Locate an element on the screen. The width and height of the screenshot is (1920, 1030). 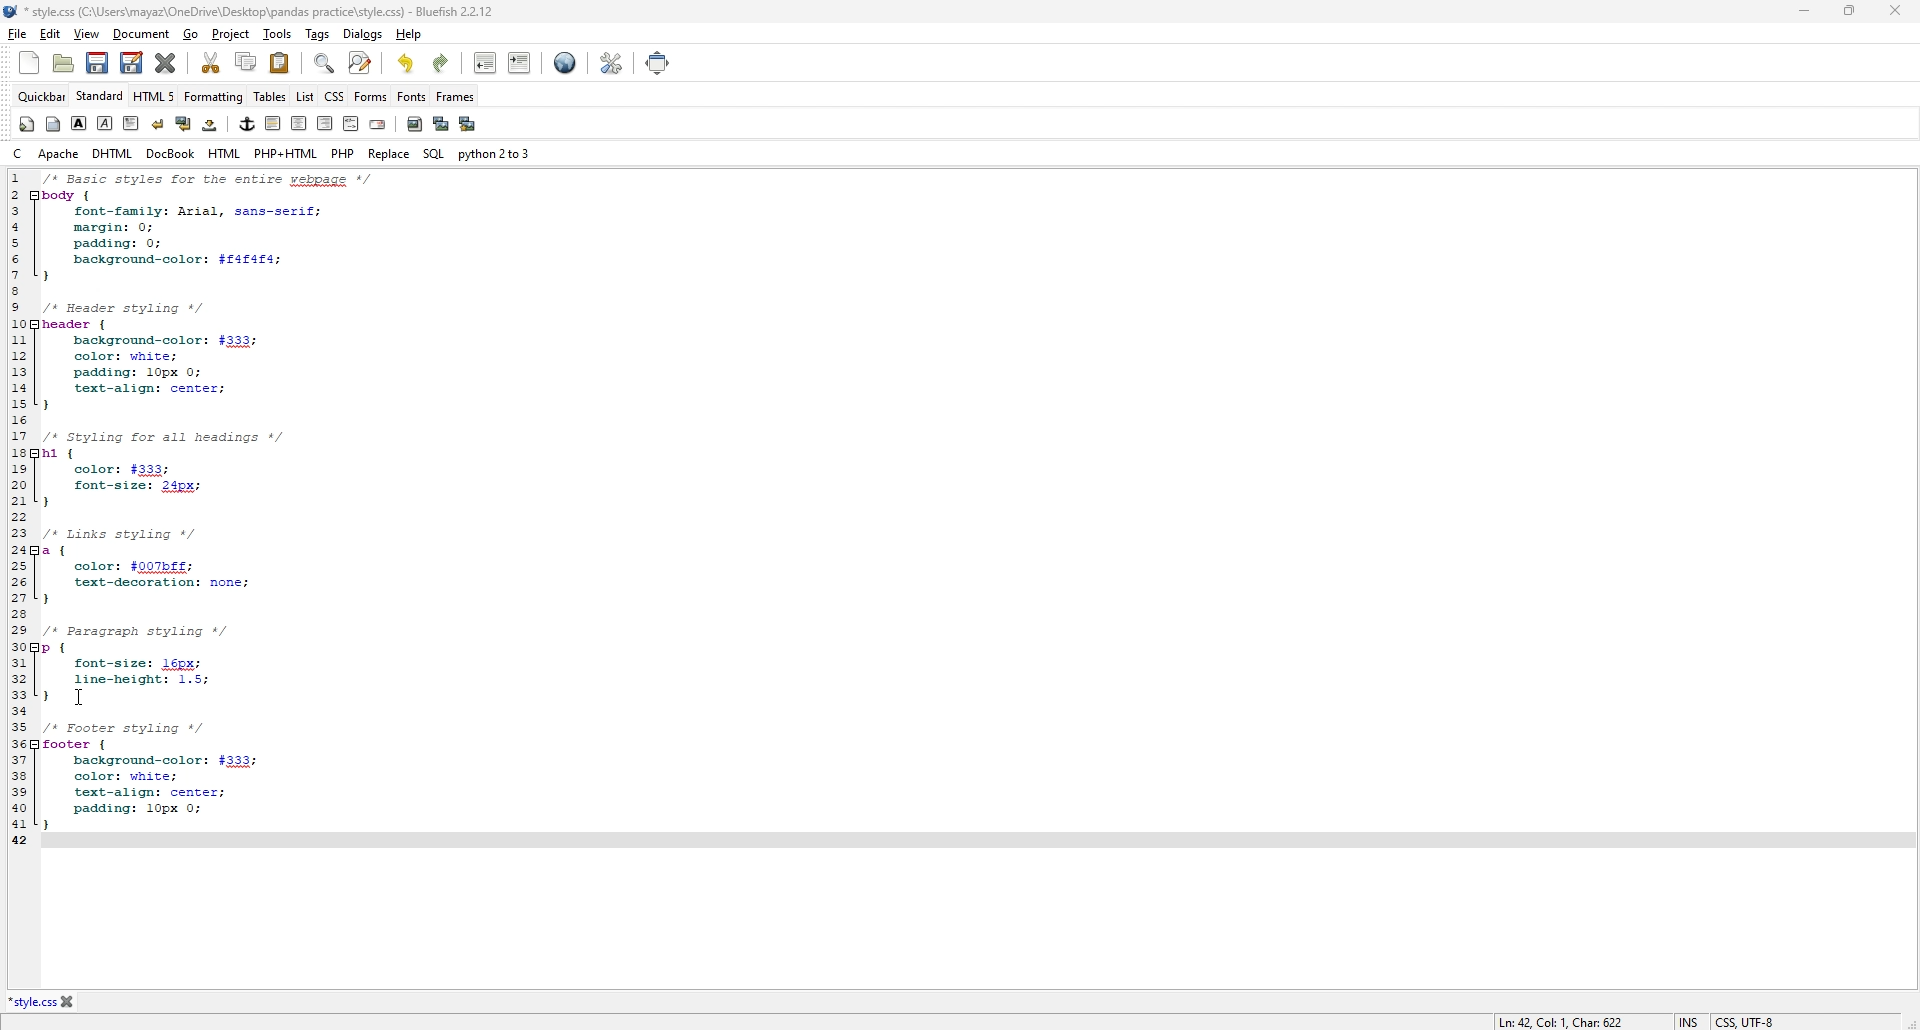
bold is located at coordinates (80, 123).